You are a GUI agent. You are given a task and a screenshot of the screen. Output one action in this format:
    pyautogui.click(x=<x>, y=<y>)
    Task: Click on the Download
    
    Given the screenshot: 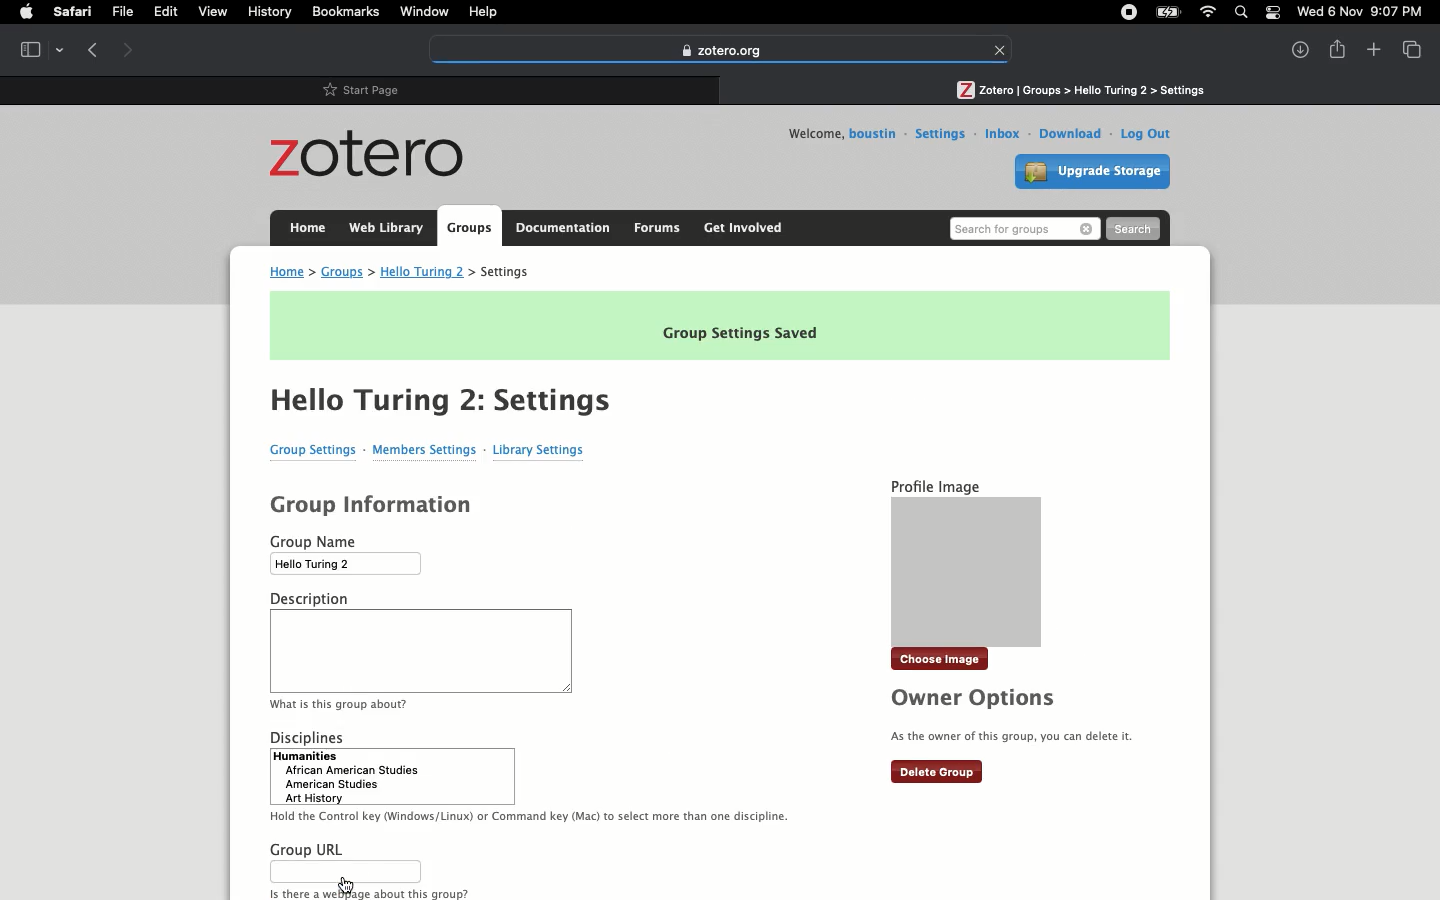 What is the action you would take?
    pyautogui.click(x=1070, y=133)
    